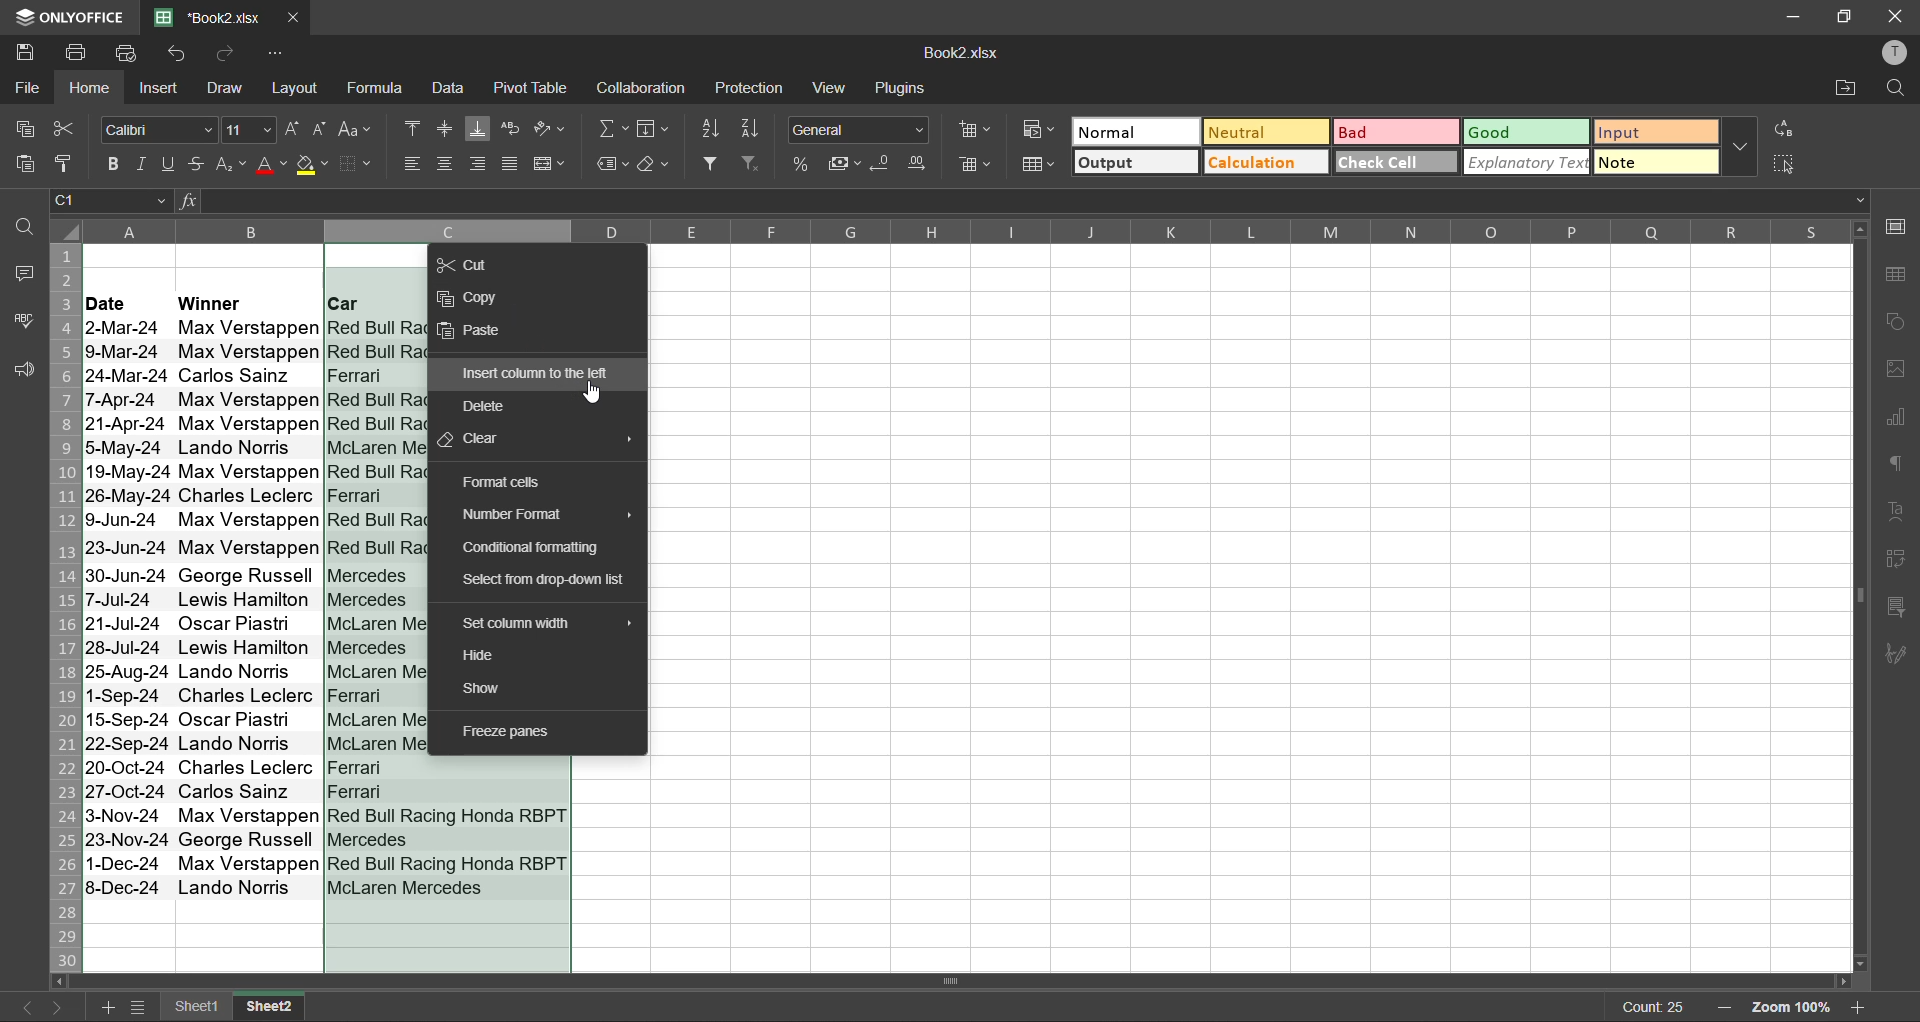 This screenshot has width=1920, height=1022. Describe the element at coordinates (383, 89) in the screenshot. I see `formula` at that location.